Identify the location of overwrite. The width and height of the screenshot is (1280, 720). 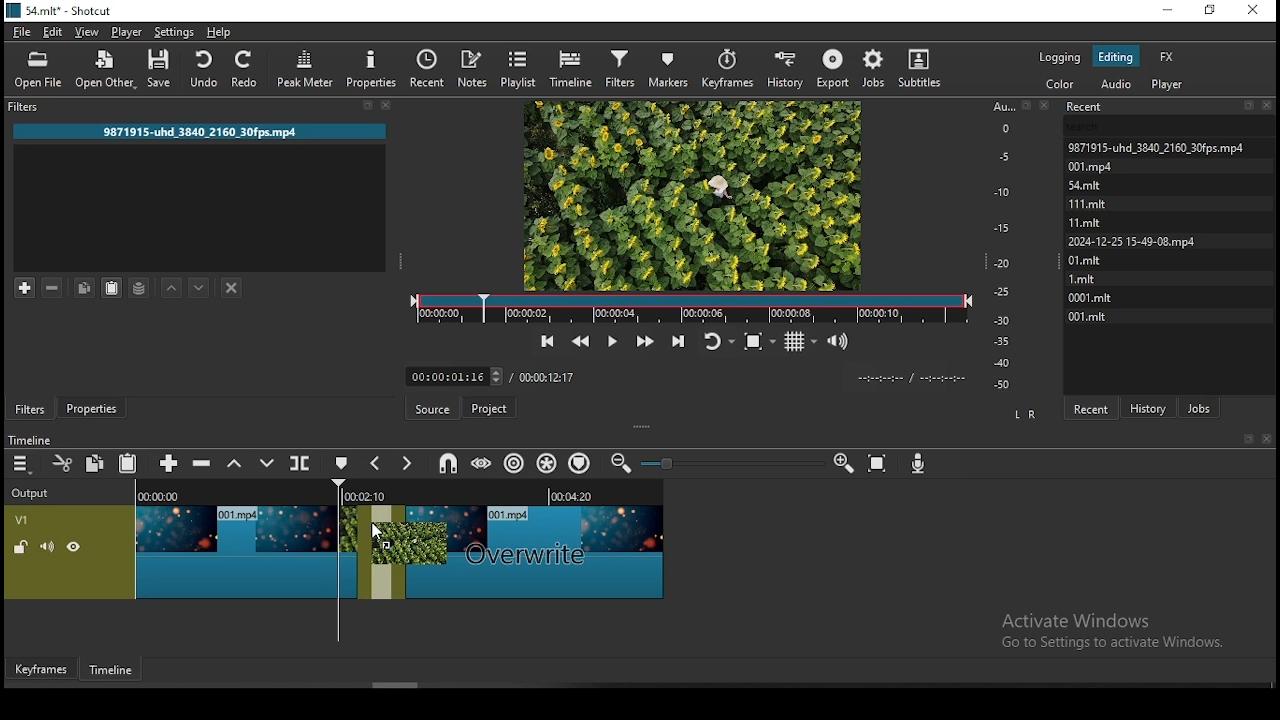
(267, 463).